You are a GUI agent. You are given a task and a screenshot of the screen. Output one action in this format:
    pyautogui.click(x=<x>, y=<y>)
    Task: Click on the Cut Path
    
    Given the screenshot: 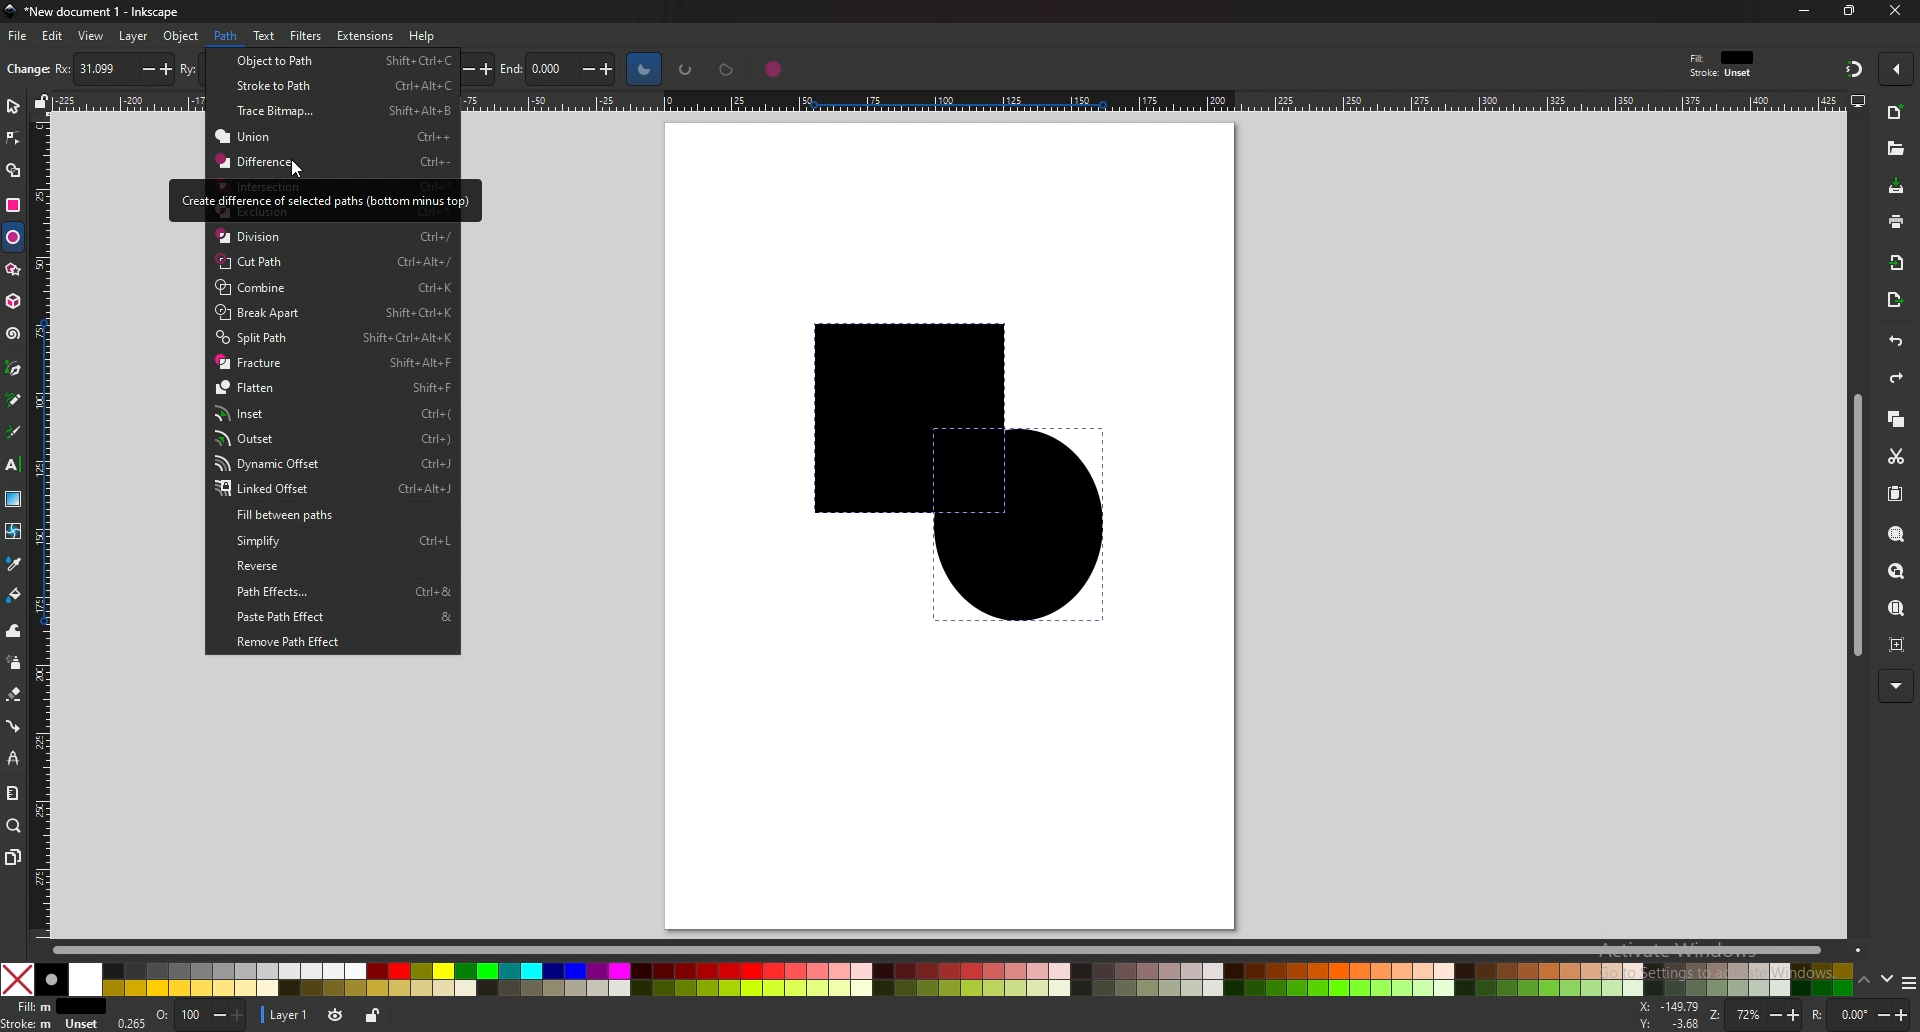 What is the action you would take?
    pyautogui.click(x=334, y=262)
    